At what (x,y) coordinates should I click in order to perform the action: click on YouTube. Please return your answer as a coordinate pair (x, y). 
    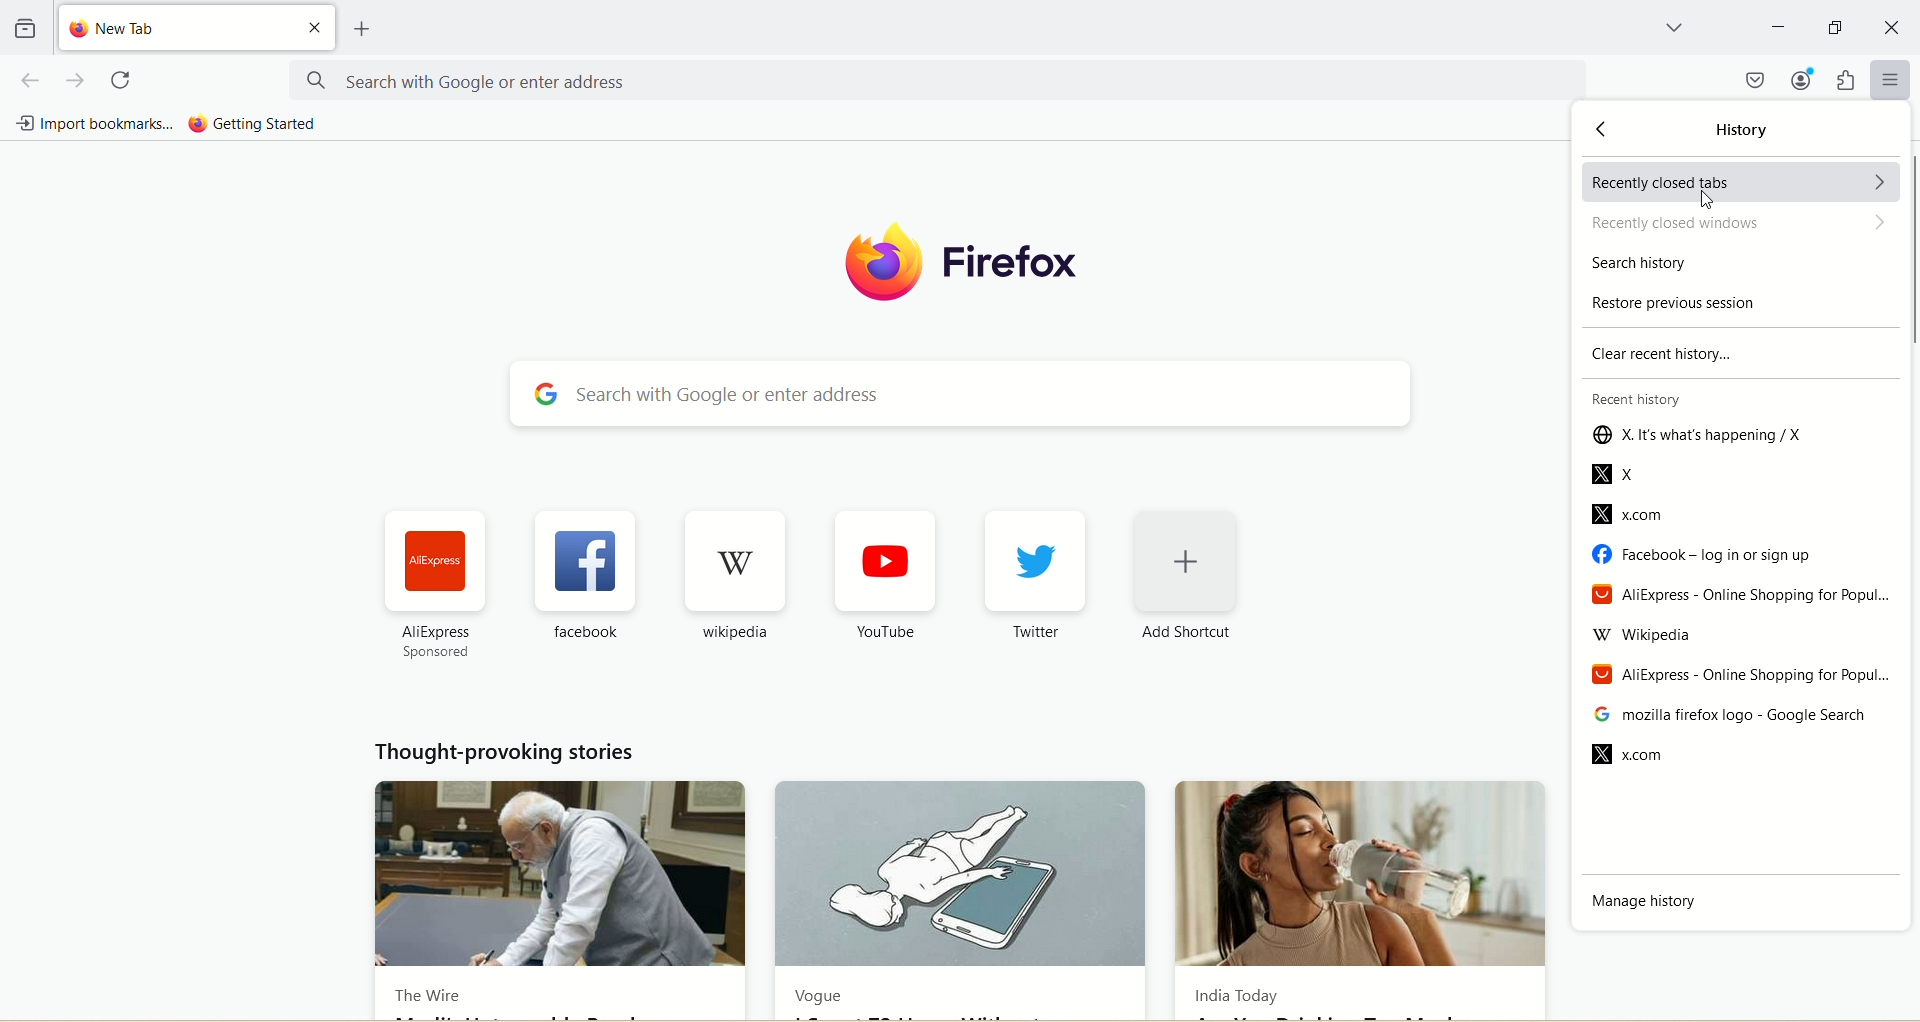
    Looking at the image, I should click on (881, 631).